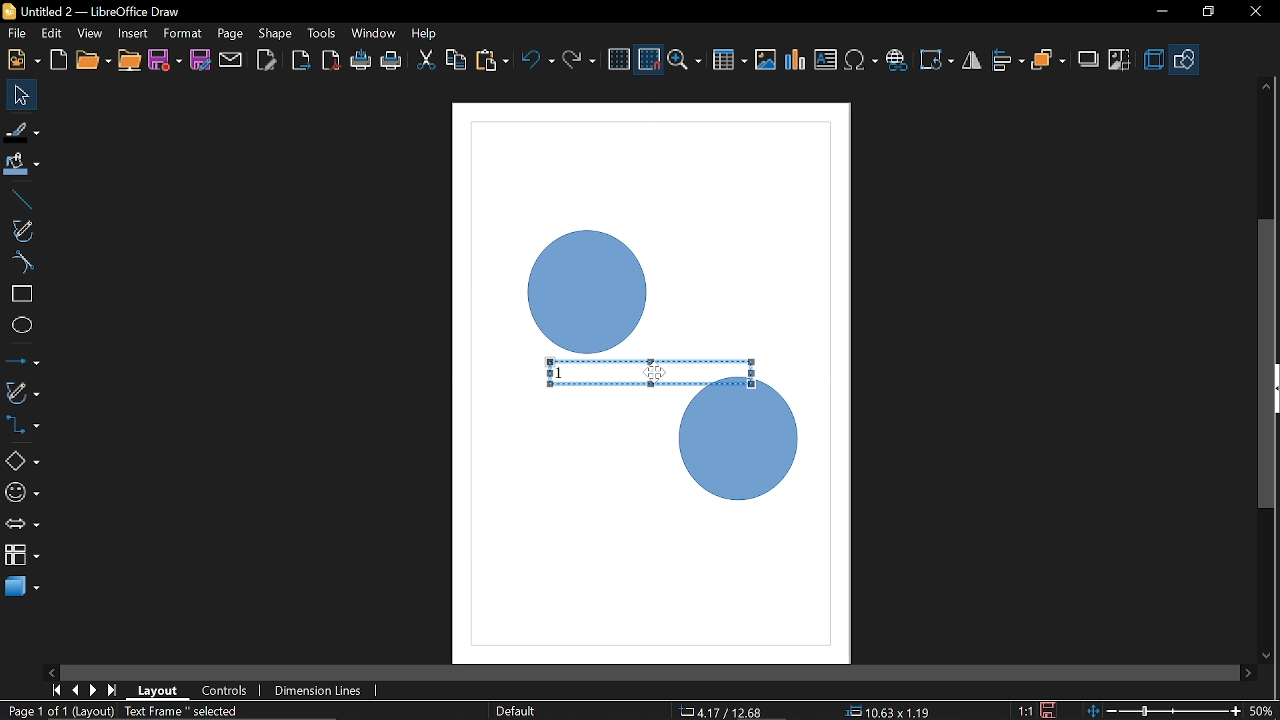  What do you see at coordinates (276, 33) in the screenshot?
I see `Shape` at bounding box center [276, 33].